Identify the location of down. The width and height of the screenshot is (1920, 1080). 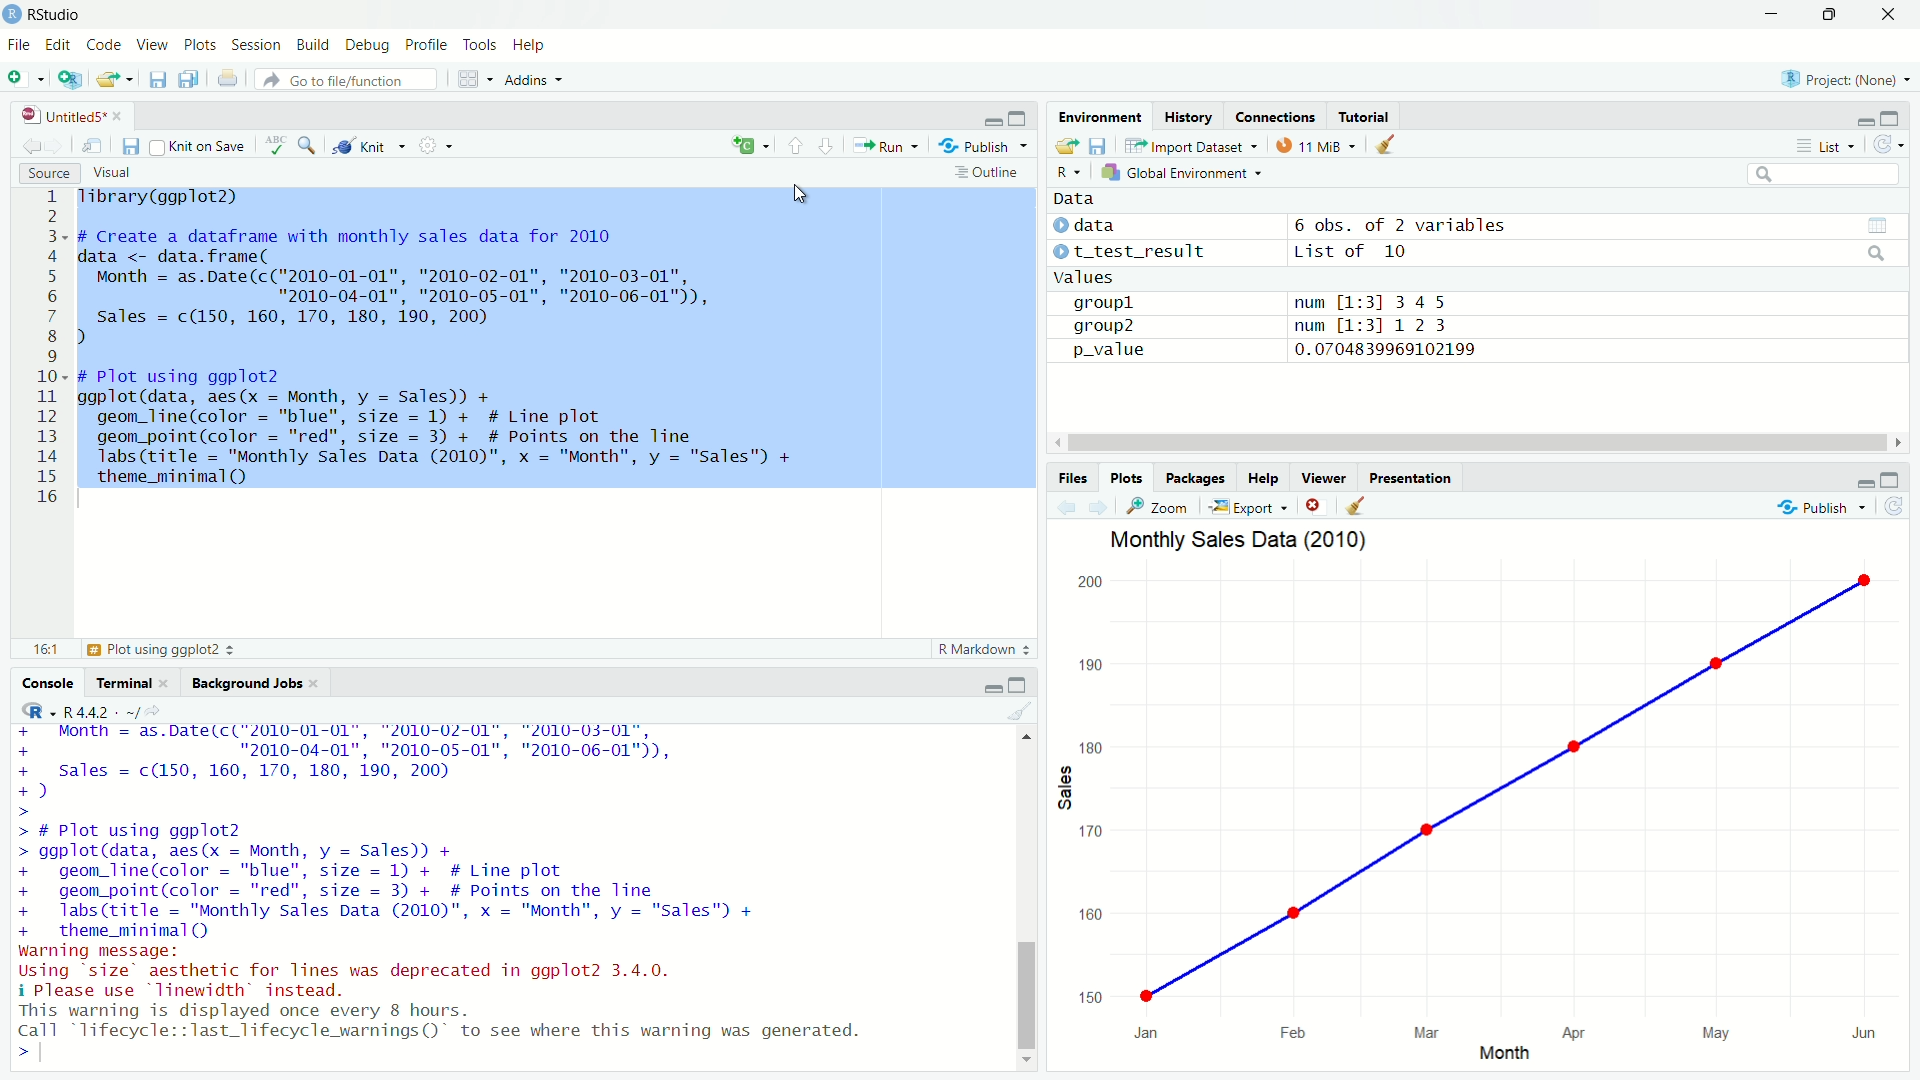
(1834, 16).